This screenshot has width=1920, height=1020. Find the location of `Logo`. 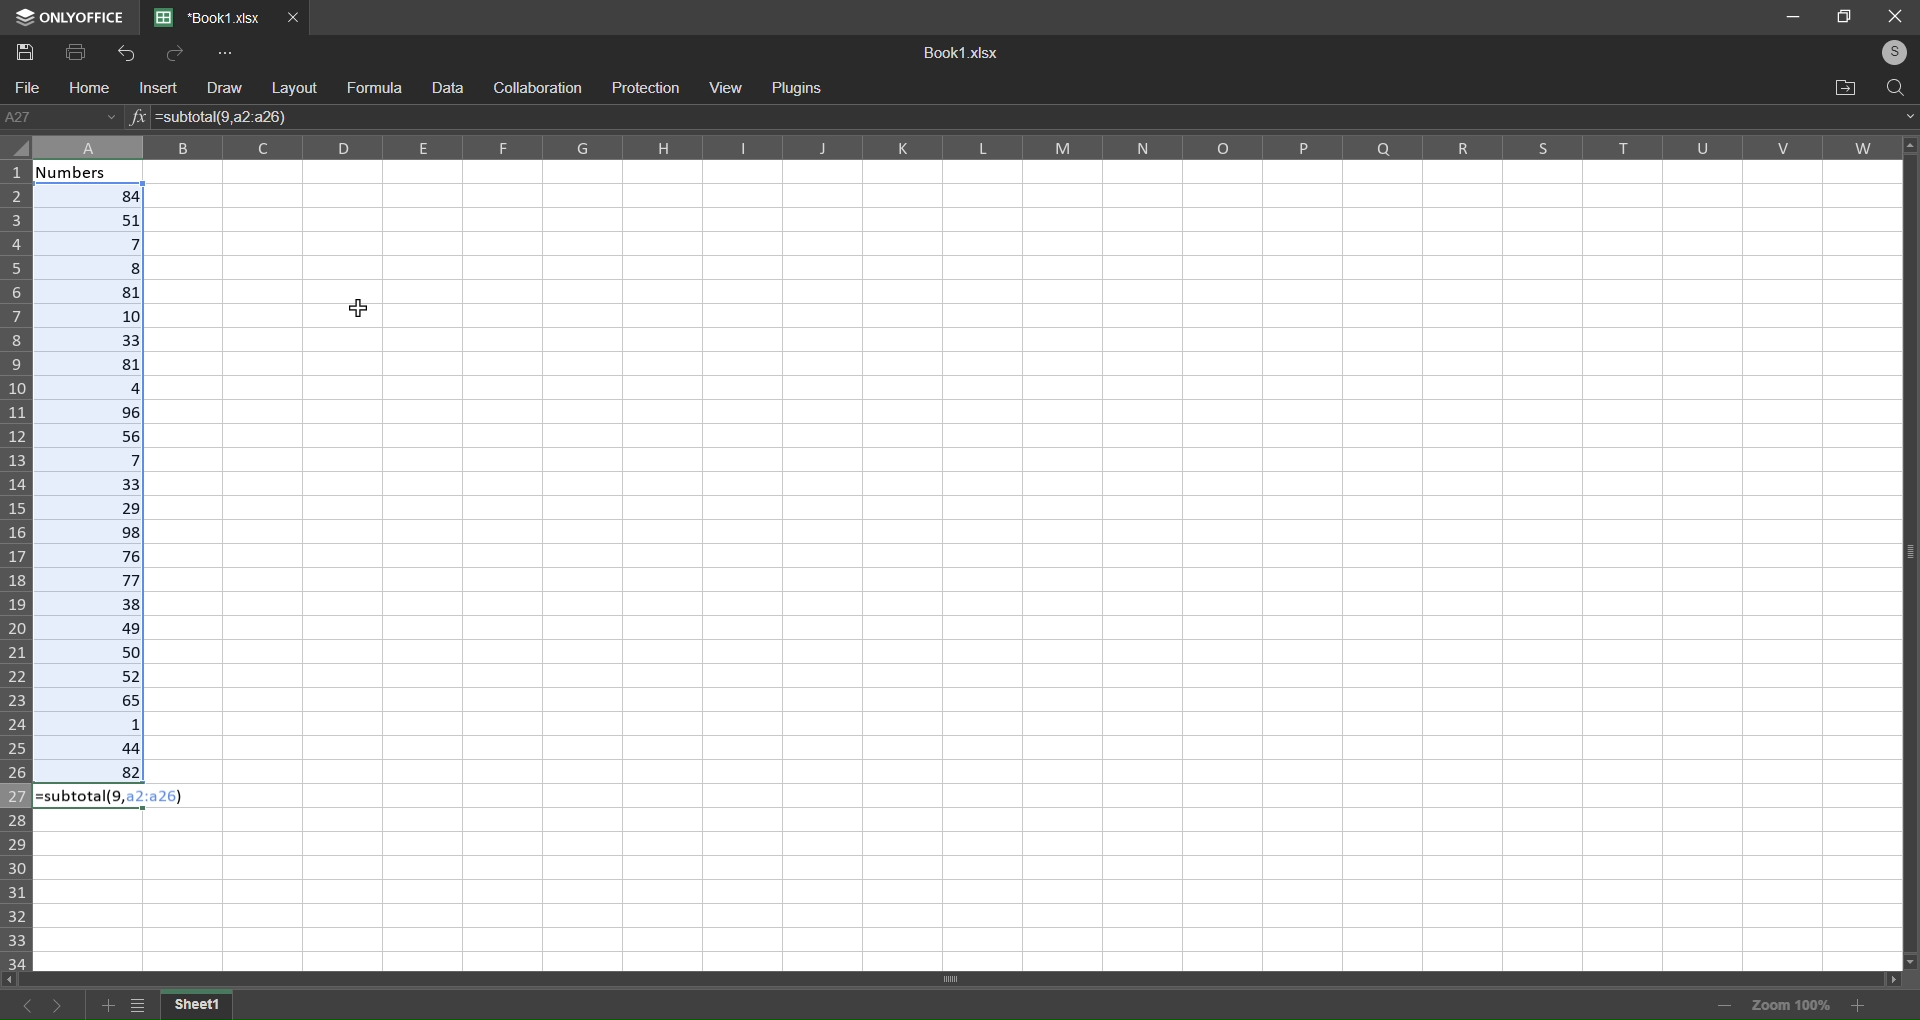

Logo is located at coordinates (71, 18).